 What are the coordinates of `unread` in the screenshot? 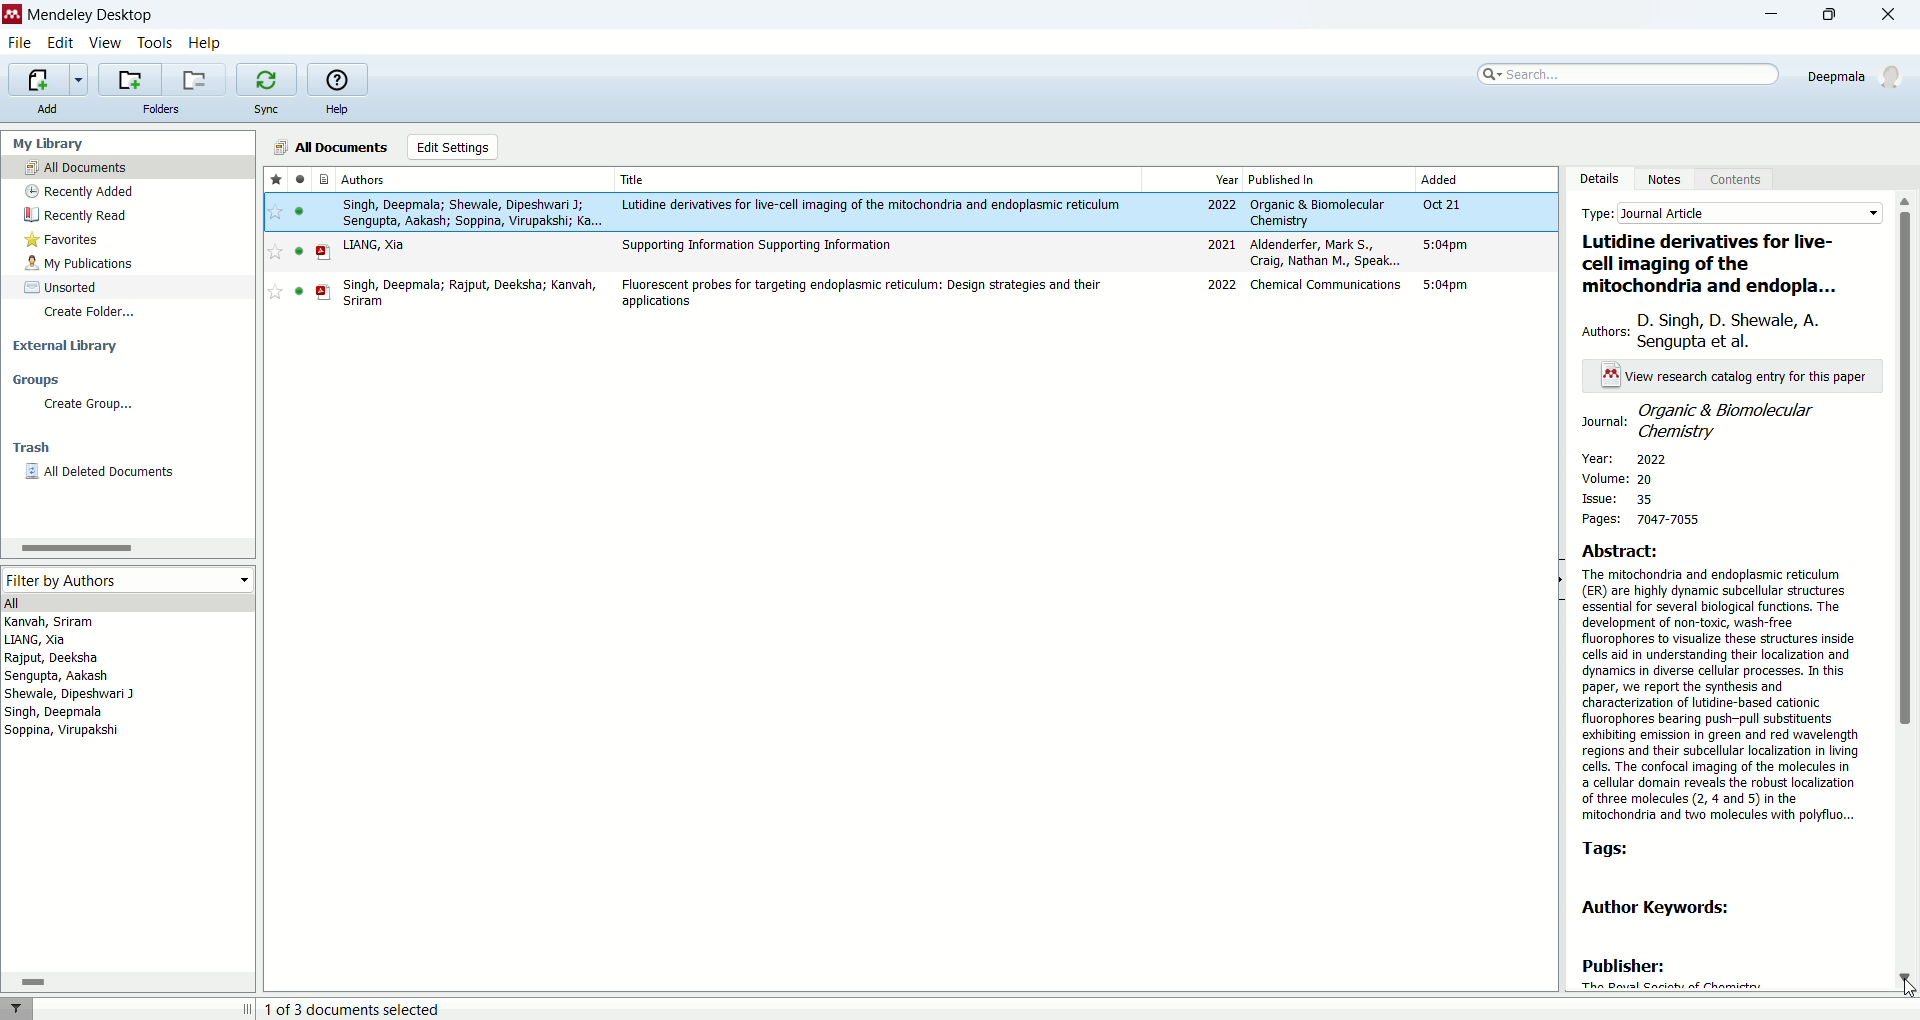 It's located at (299, 291).